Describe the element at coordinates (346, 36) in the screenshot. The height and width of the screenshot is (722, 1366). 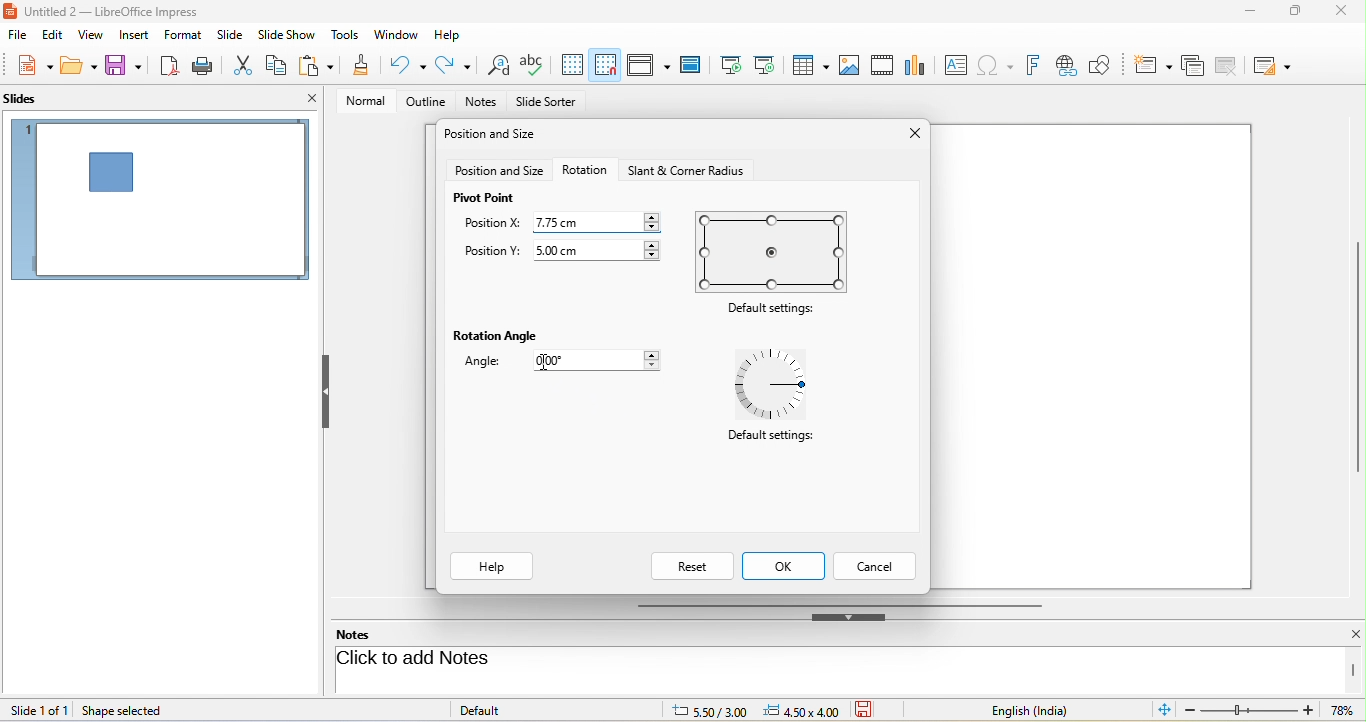
I see `tools` at that location.